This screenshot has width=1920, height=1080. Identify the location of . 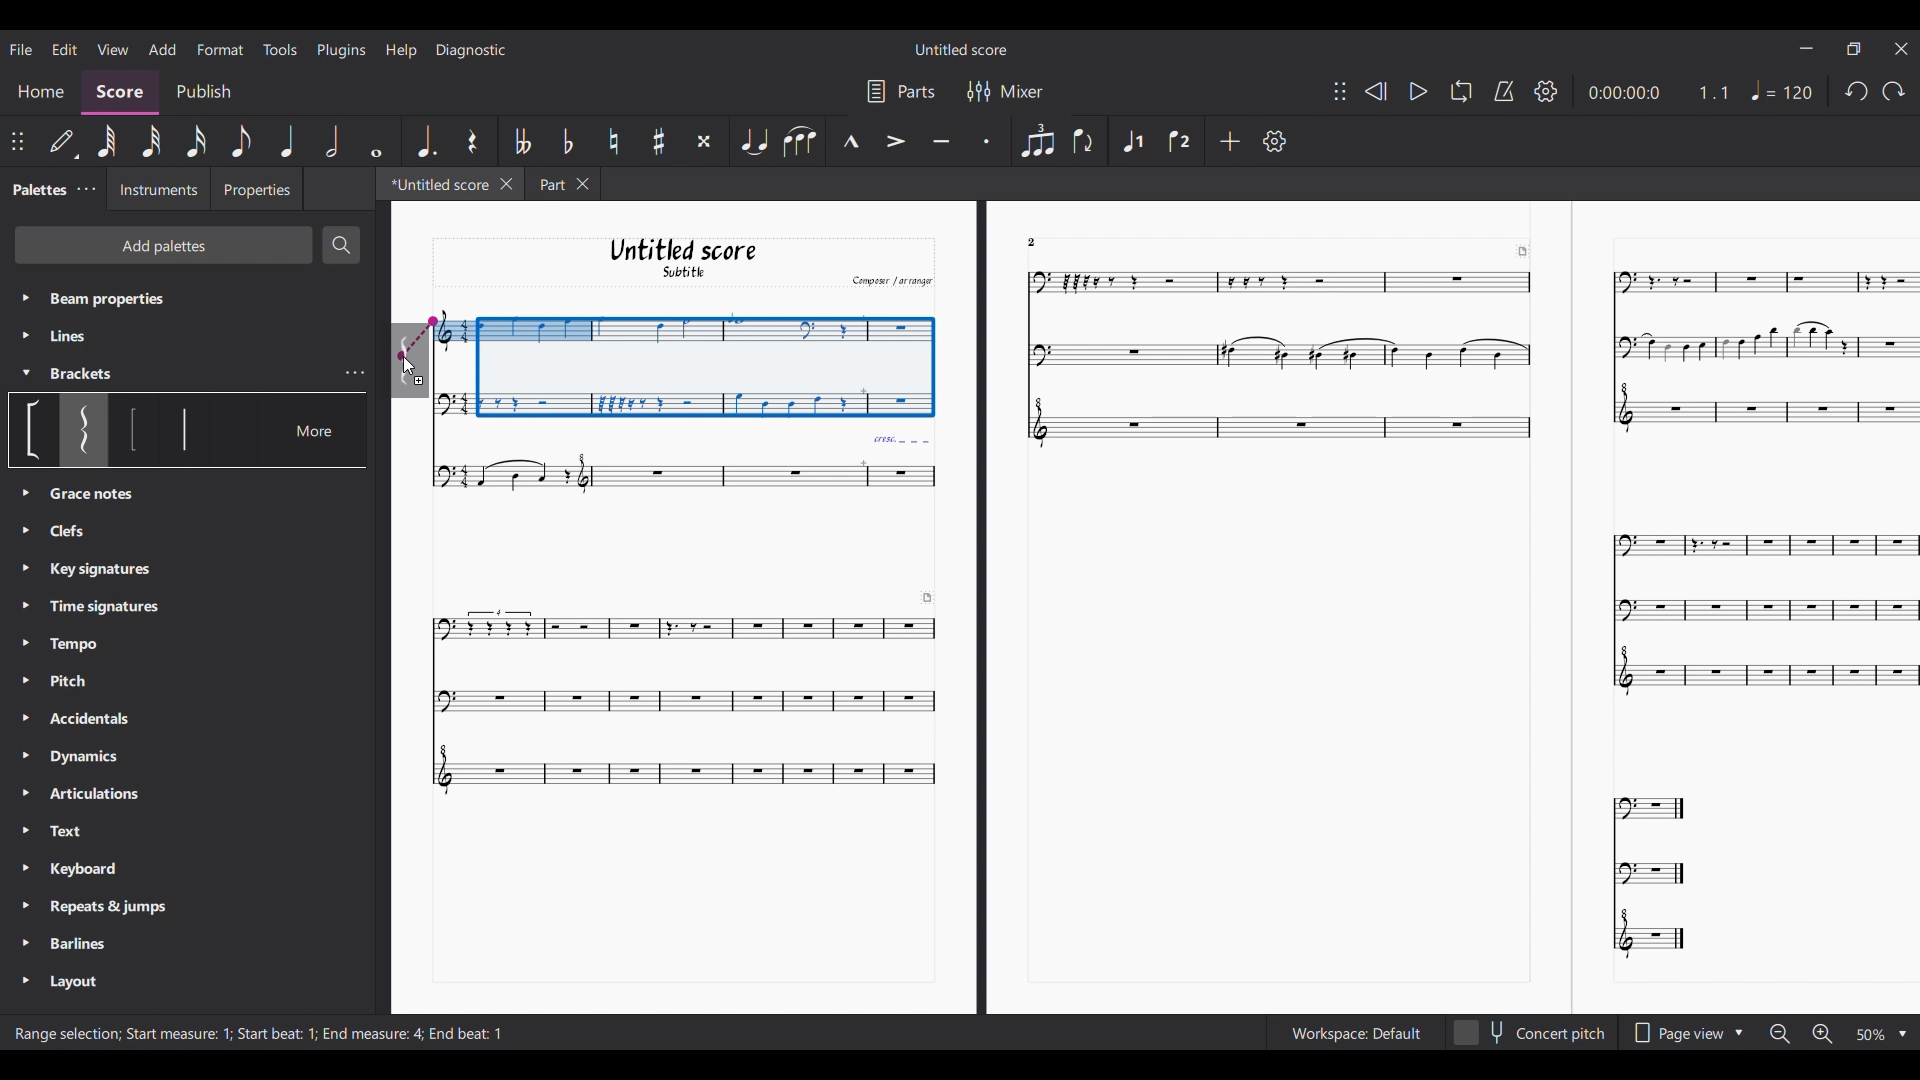
(27, 943).